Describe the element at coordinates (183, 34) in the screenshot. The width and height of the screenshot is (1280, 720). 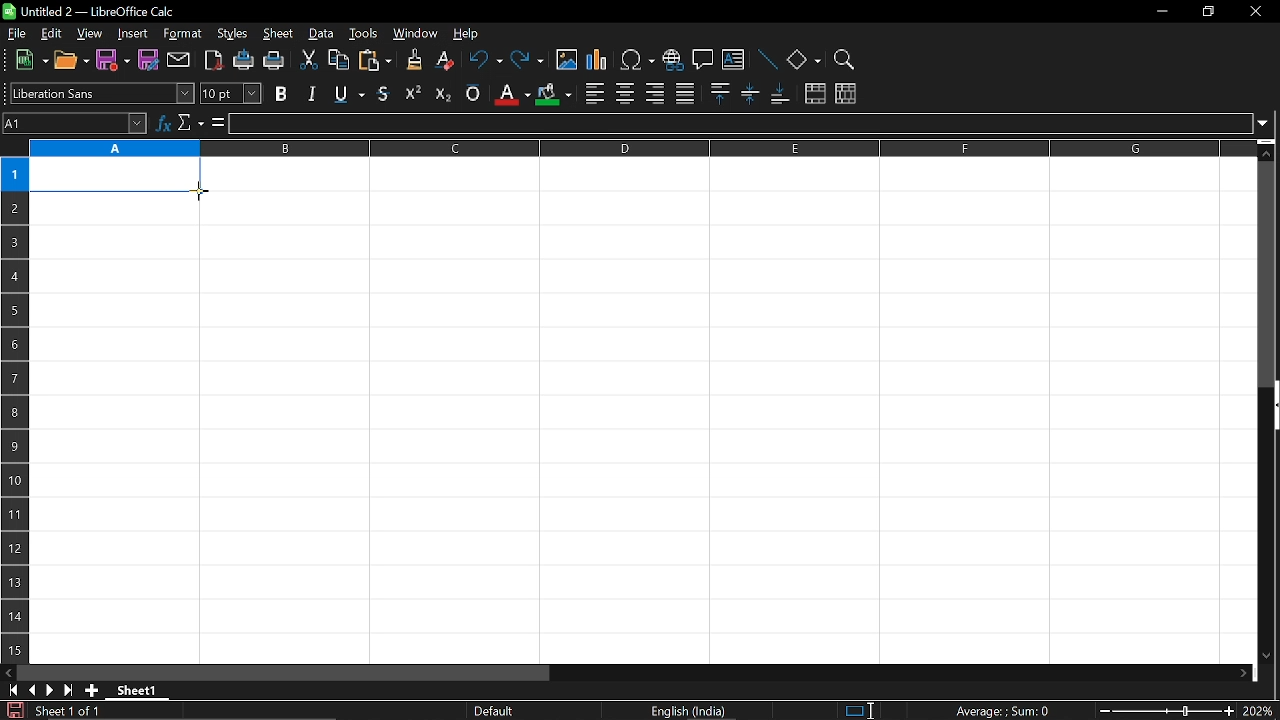
I see `format` at that location.